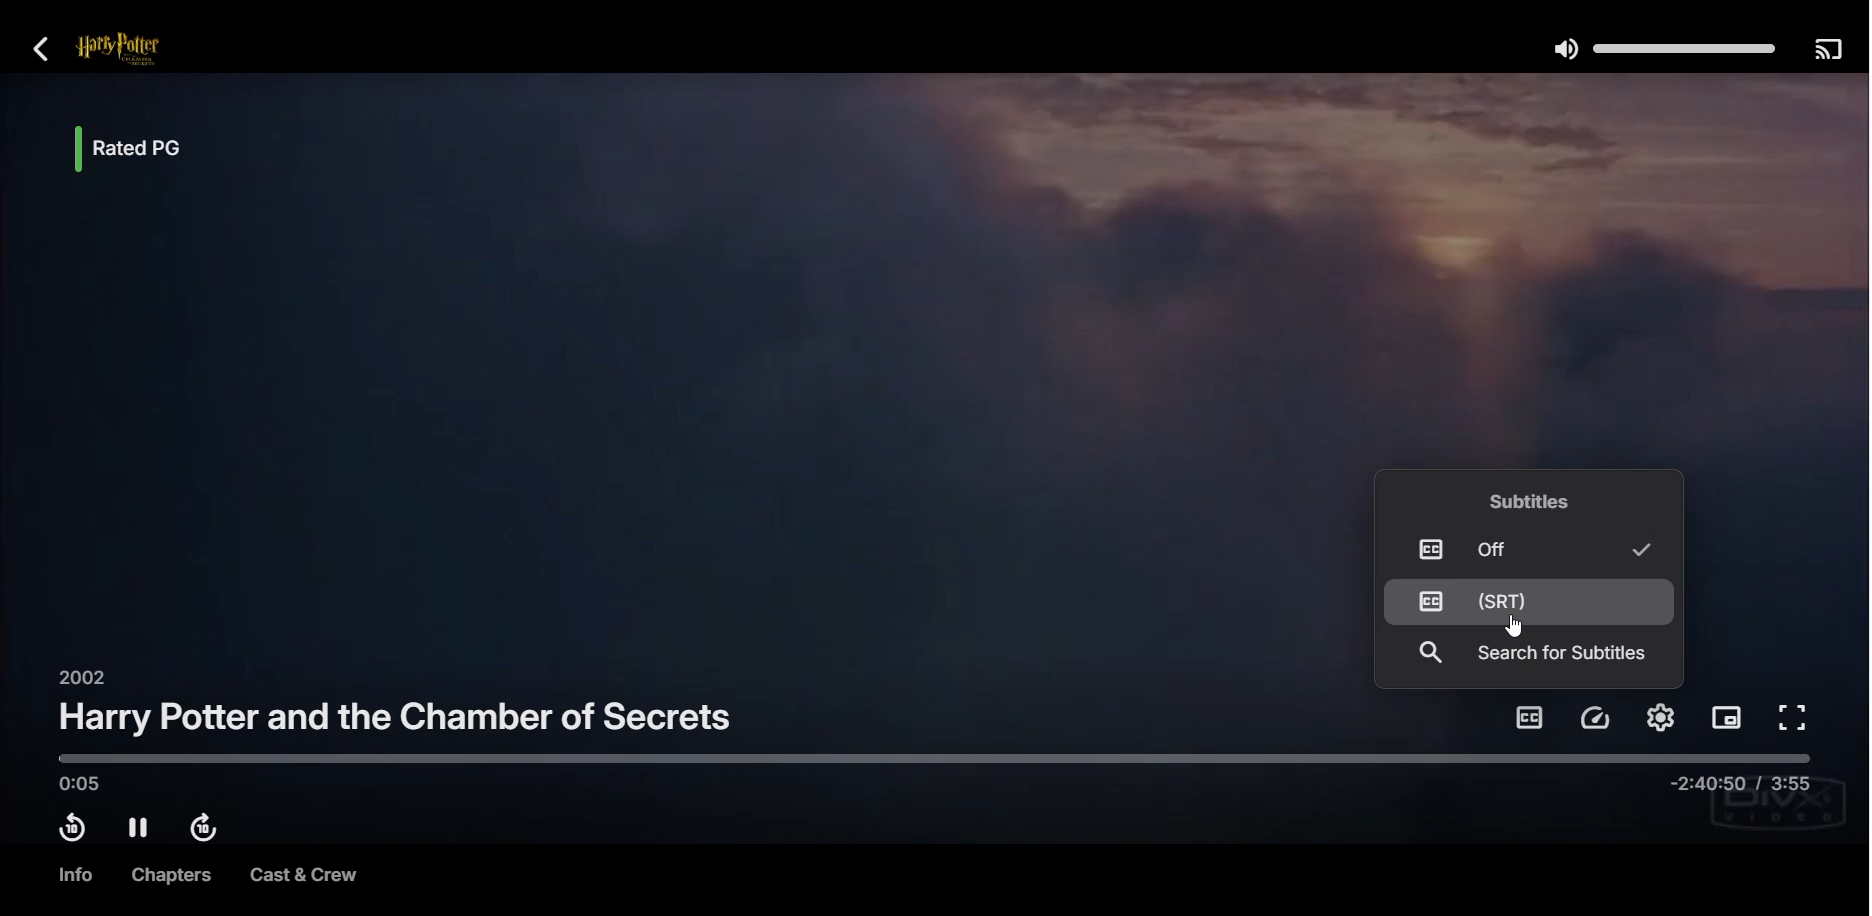 This screenshot has height=916, width=1872. I want to click on Movie Timeline, so click(935, 771).